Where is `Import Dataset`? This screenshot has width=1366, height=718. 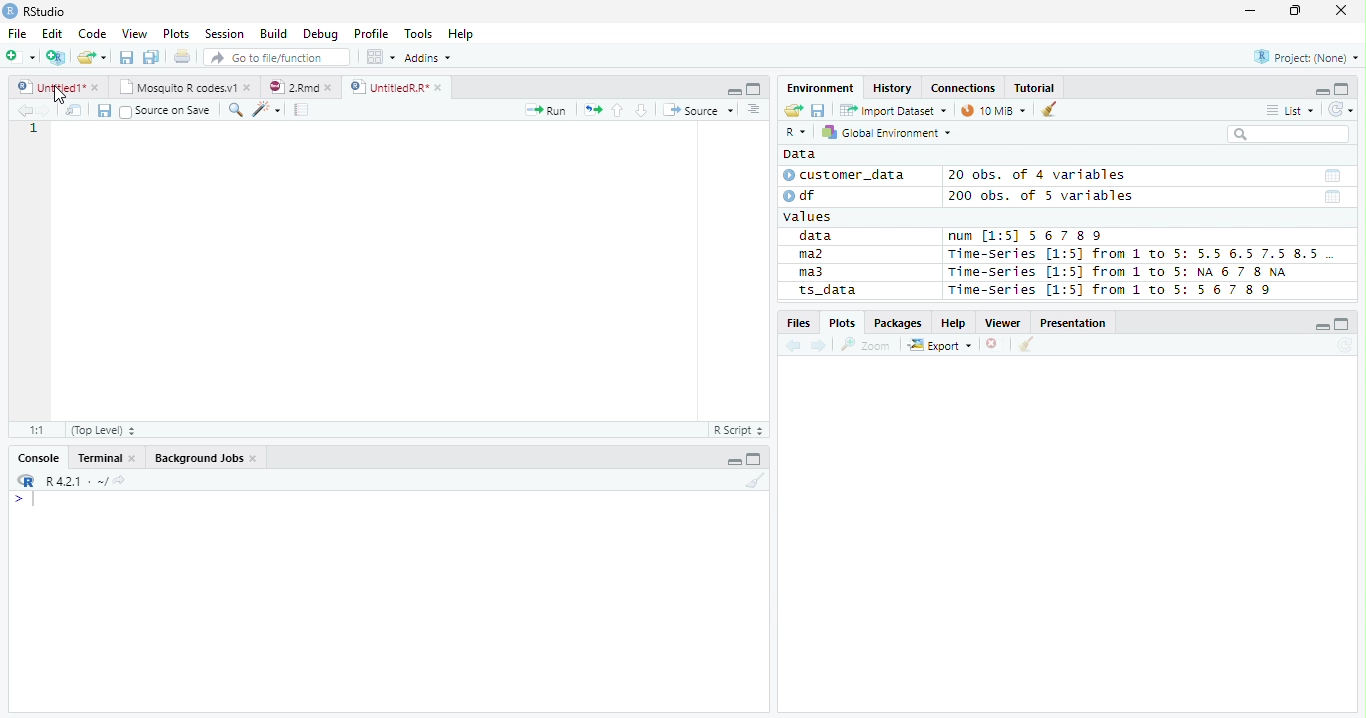 Import Dataset is located at coordinates (891, 110).